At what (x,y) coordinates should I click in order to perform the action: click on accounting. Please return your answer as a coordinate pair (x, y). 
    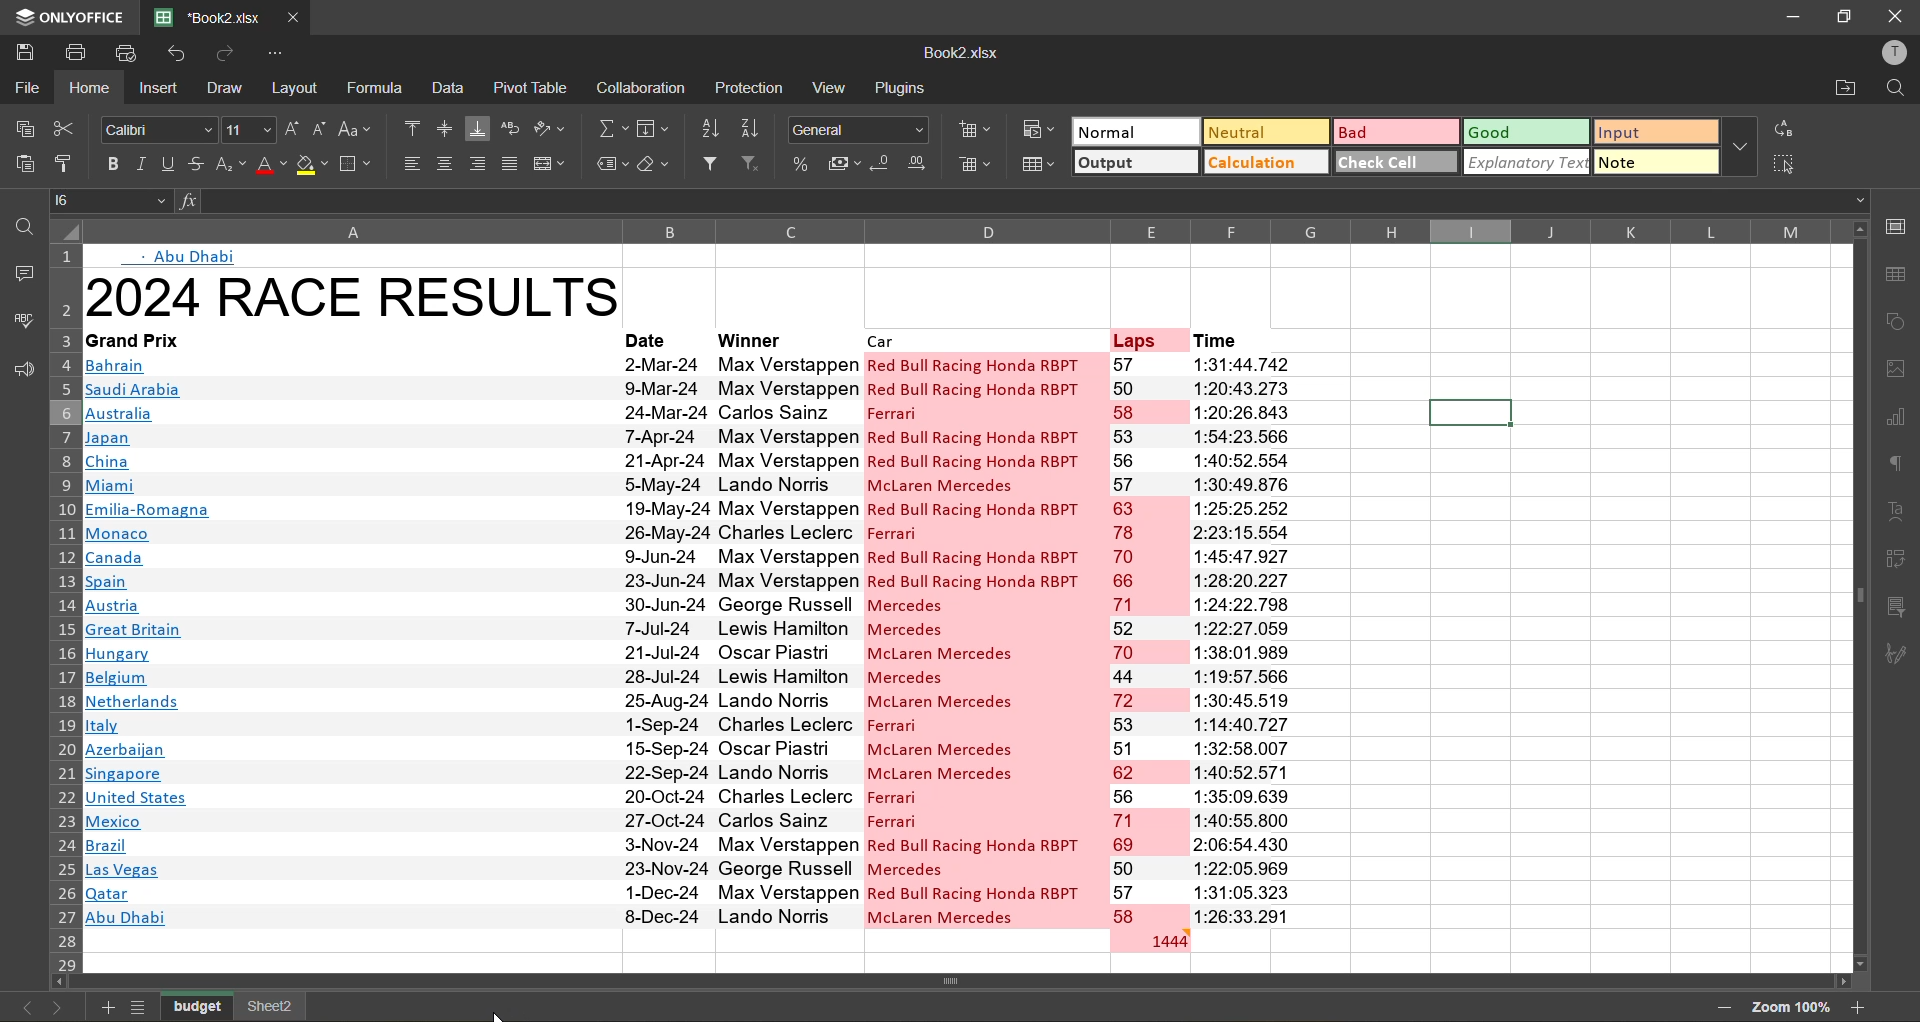
    Looking at the image, I should click on (842, 163).